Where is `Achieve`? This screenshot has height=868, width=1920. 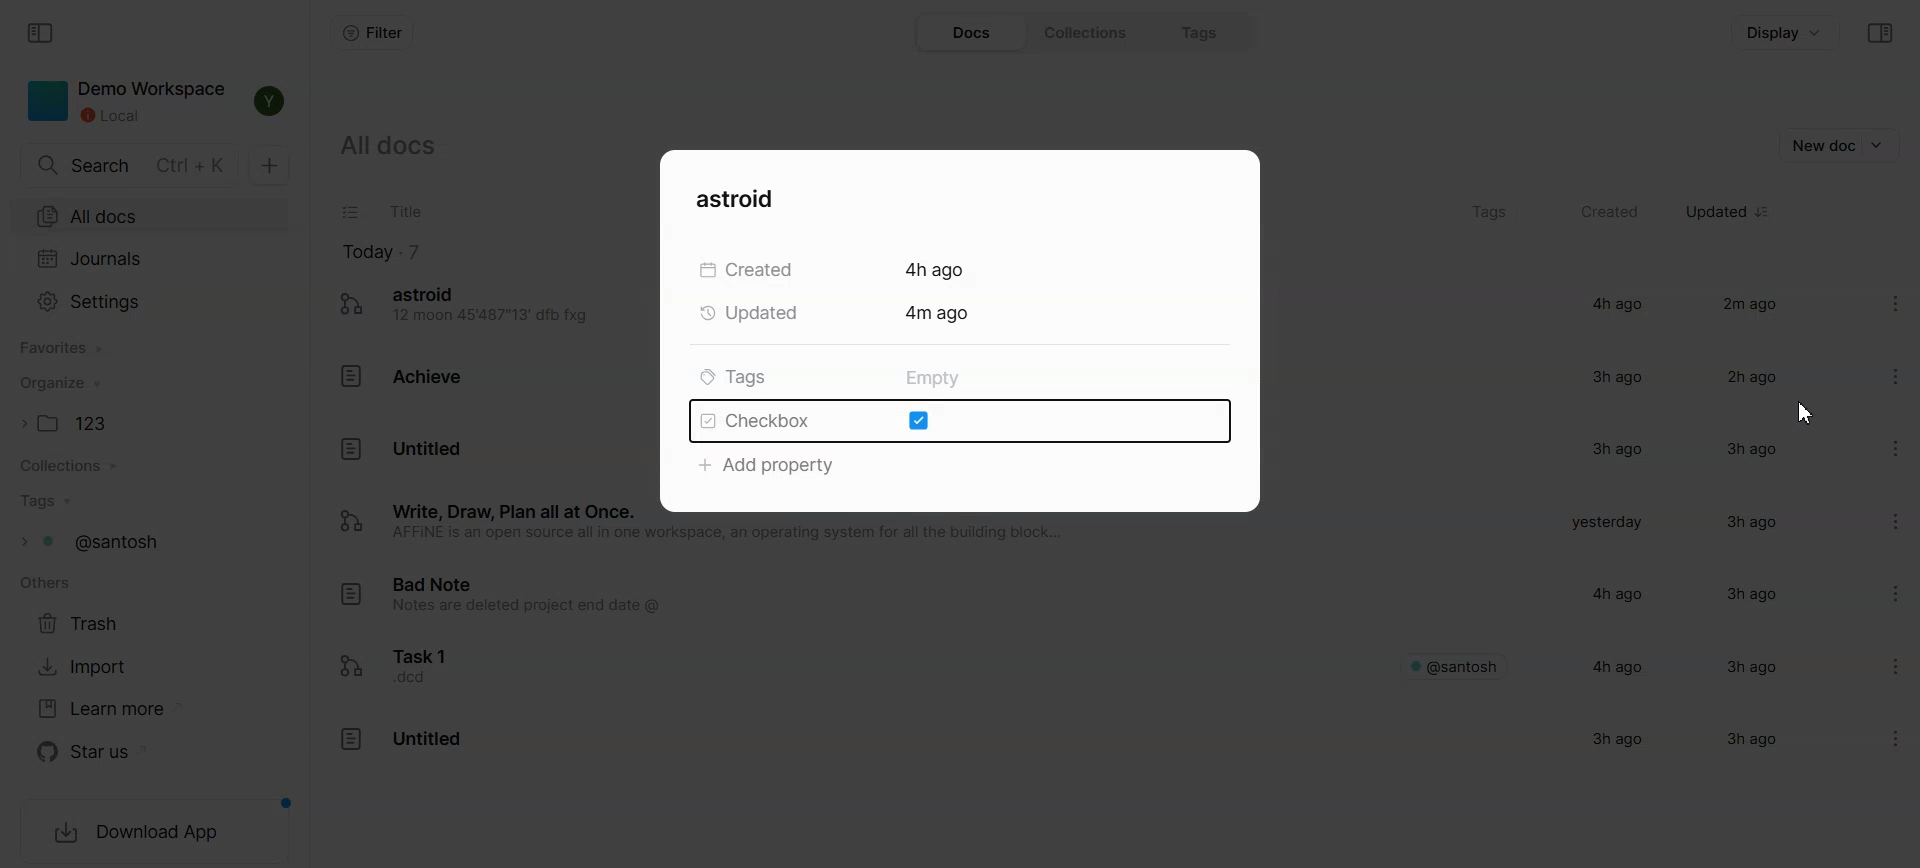 Achieve is located at coordinates (406, 375).